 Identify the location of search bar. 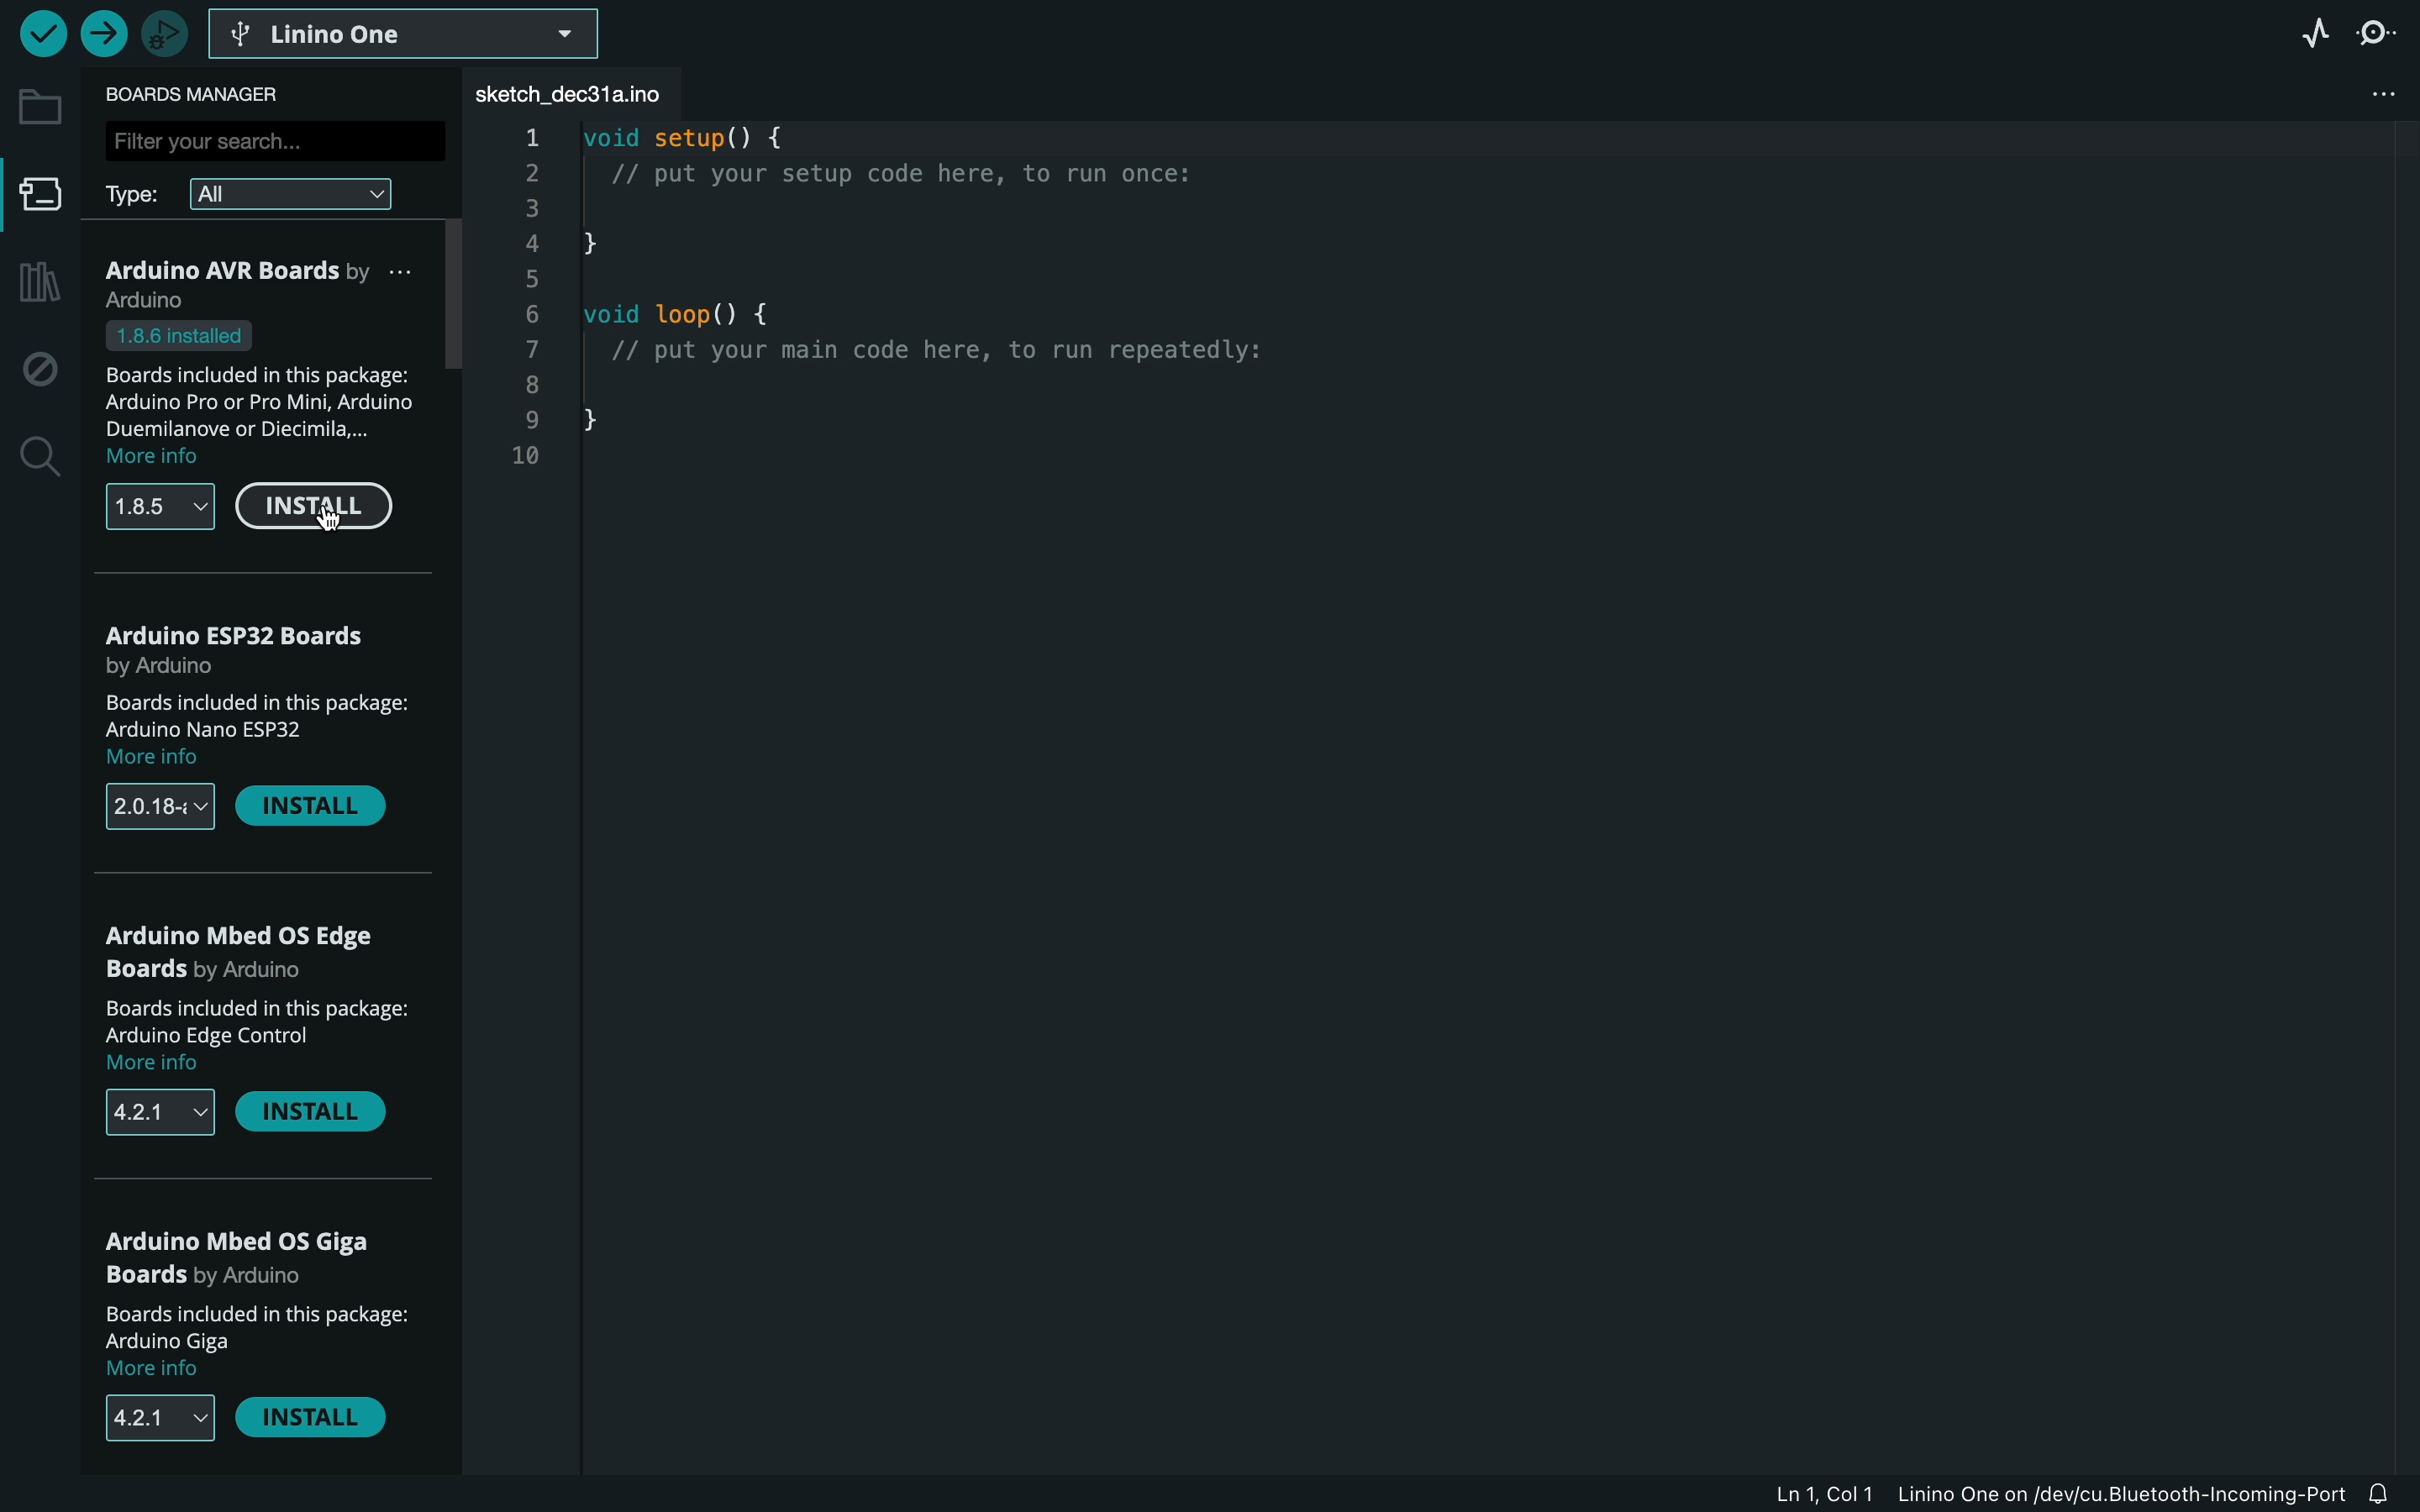
(271, 139).